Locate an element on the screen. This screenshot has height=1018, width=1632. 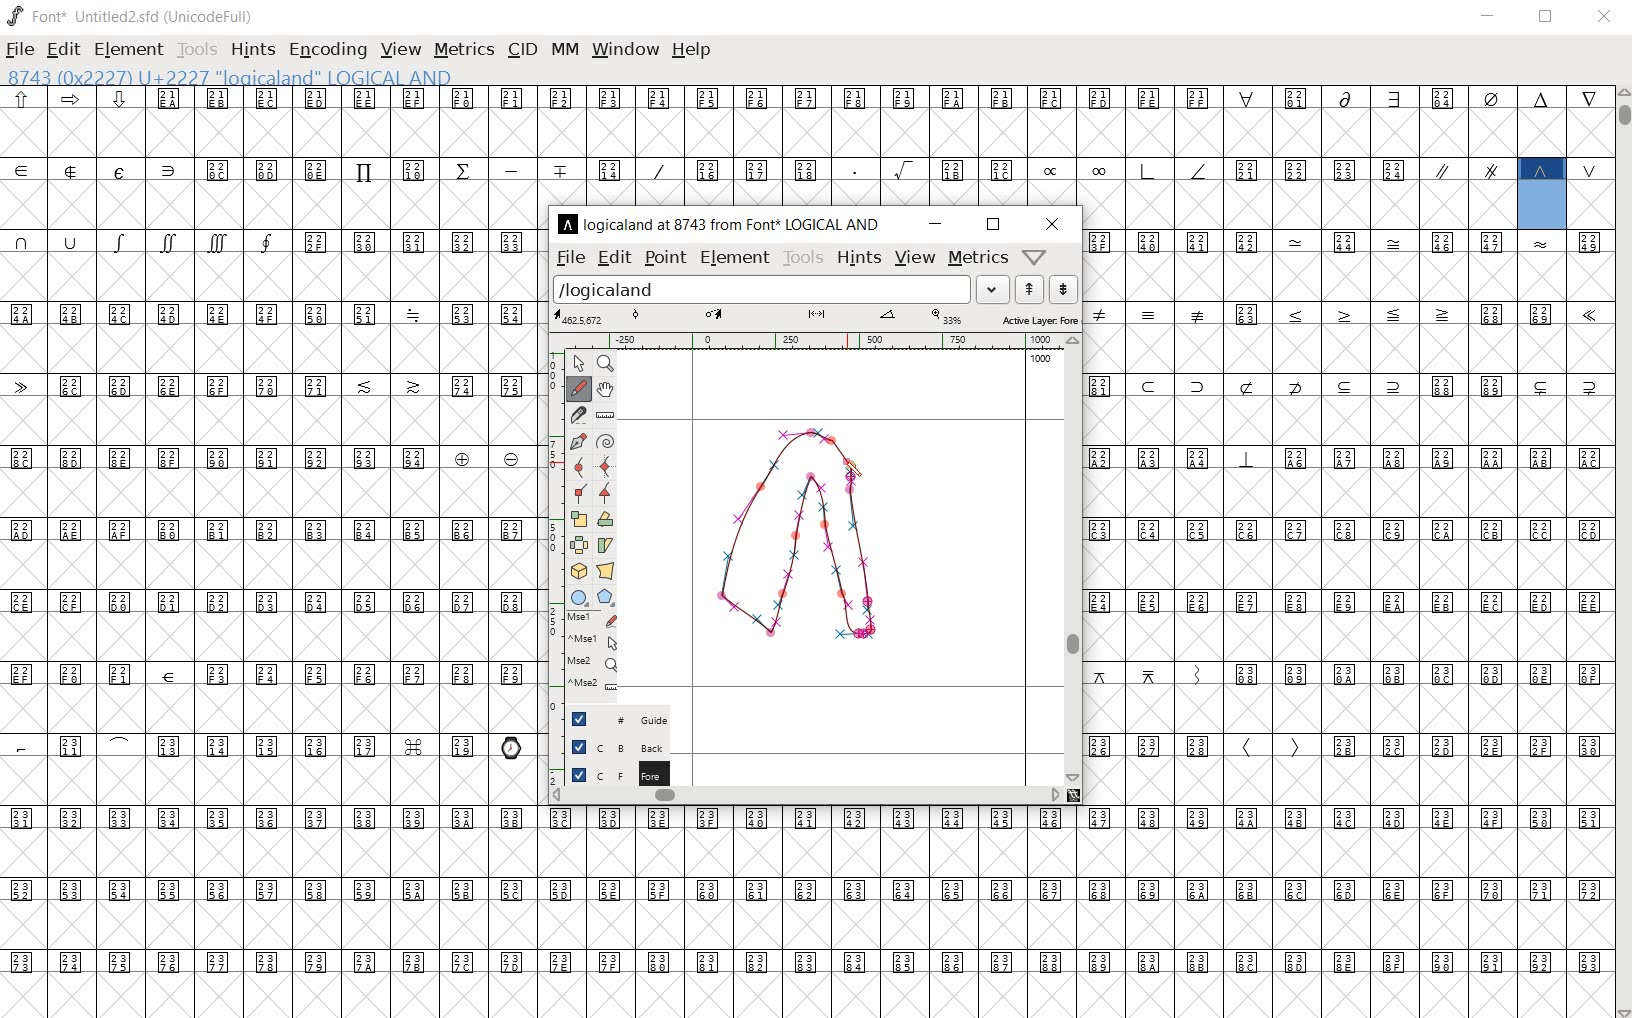
logicaland at 8743 from LOGICAL AND is located at coordinates (721, 223).